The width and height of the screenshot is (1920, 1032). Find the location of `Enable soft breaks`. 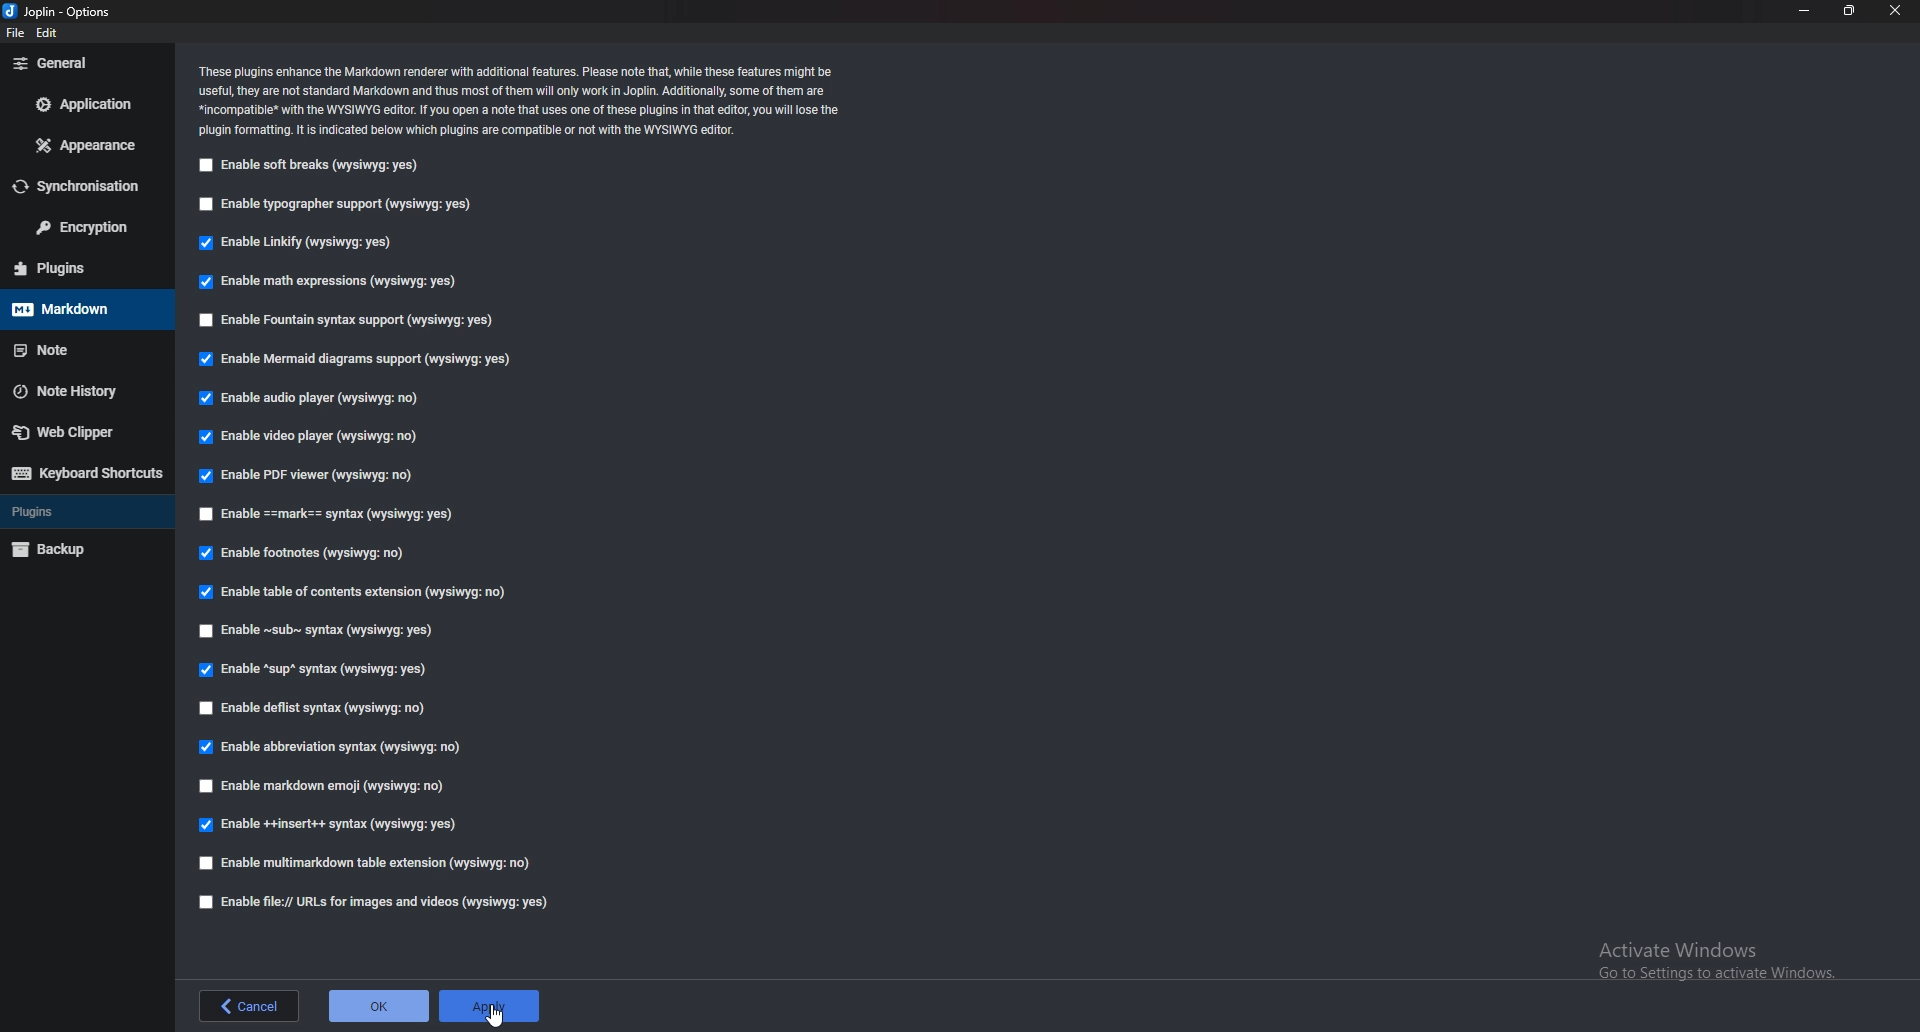

Enable soft breaks is located at coordinates (311, 168).